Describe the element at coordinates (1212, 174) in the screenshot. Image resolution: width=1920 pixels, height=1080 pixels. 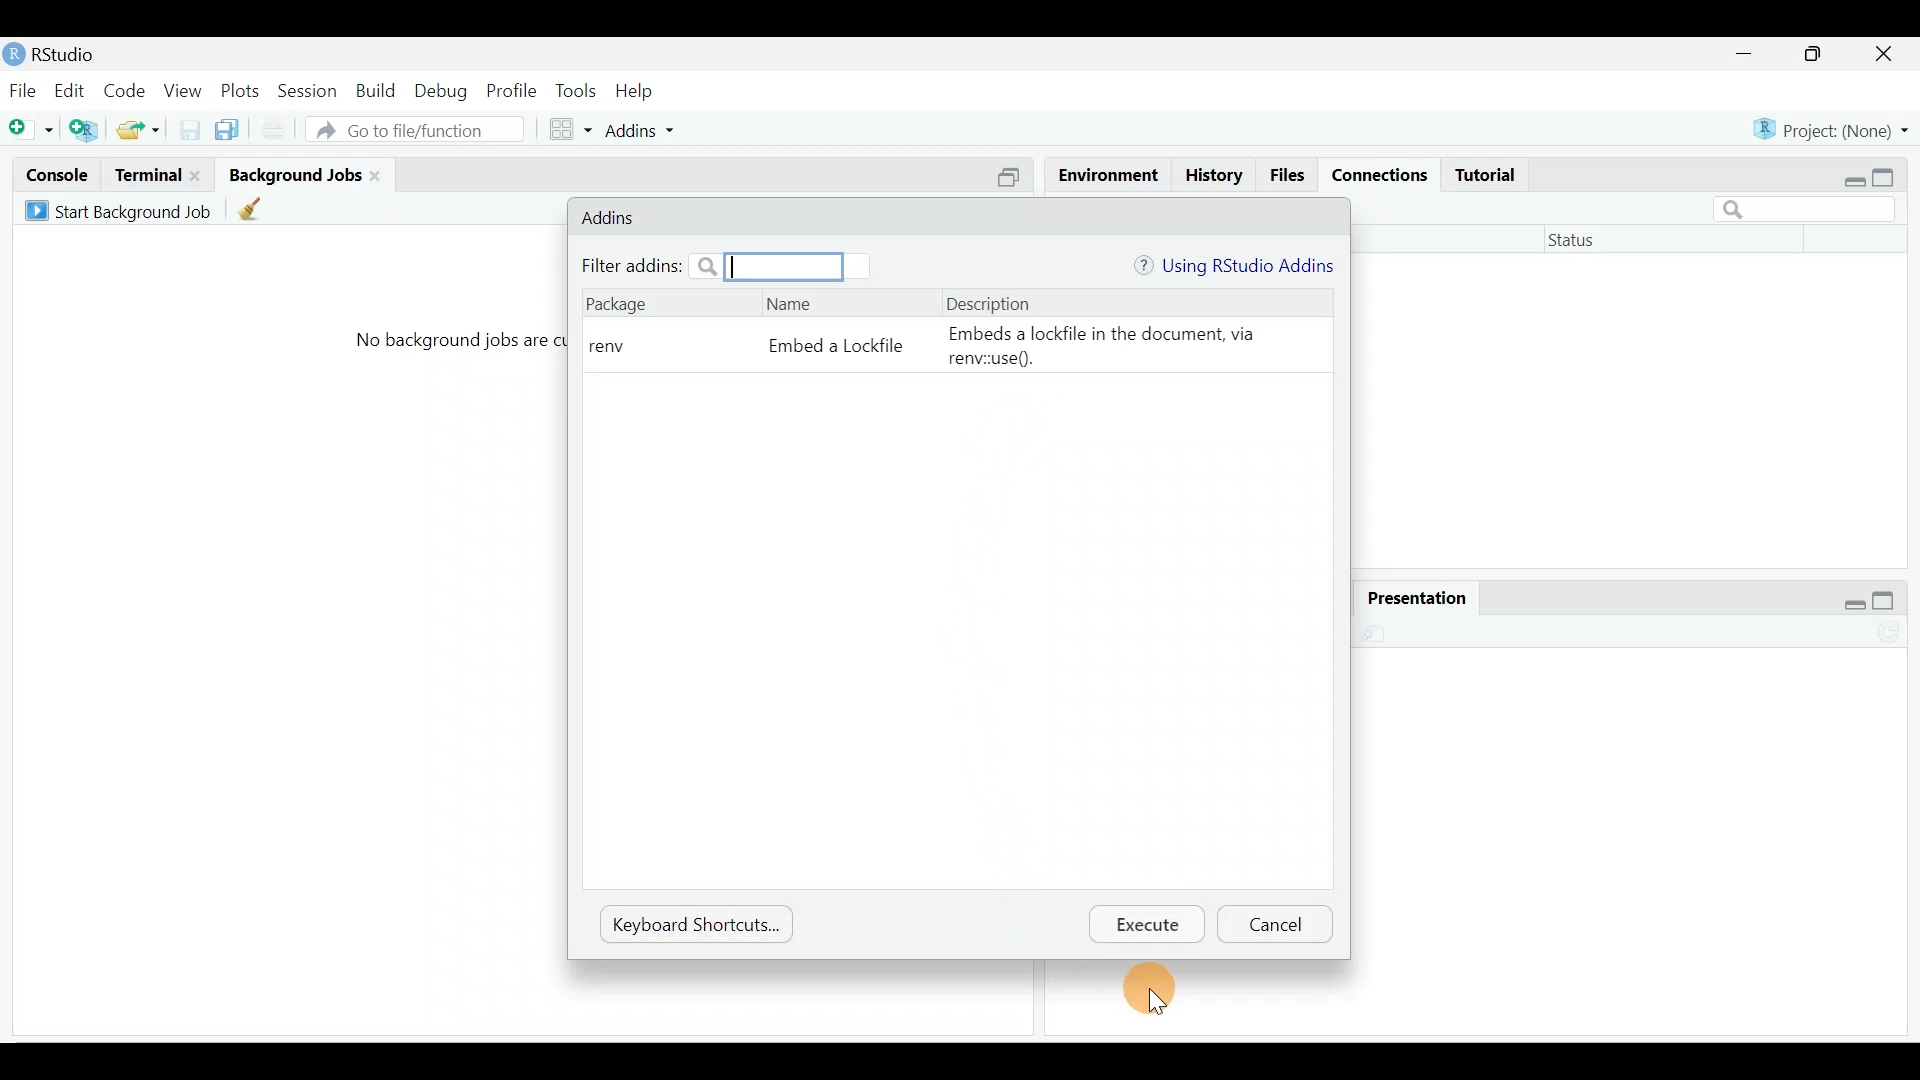
I see `History` at that location.